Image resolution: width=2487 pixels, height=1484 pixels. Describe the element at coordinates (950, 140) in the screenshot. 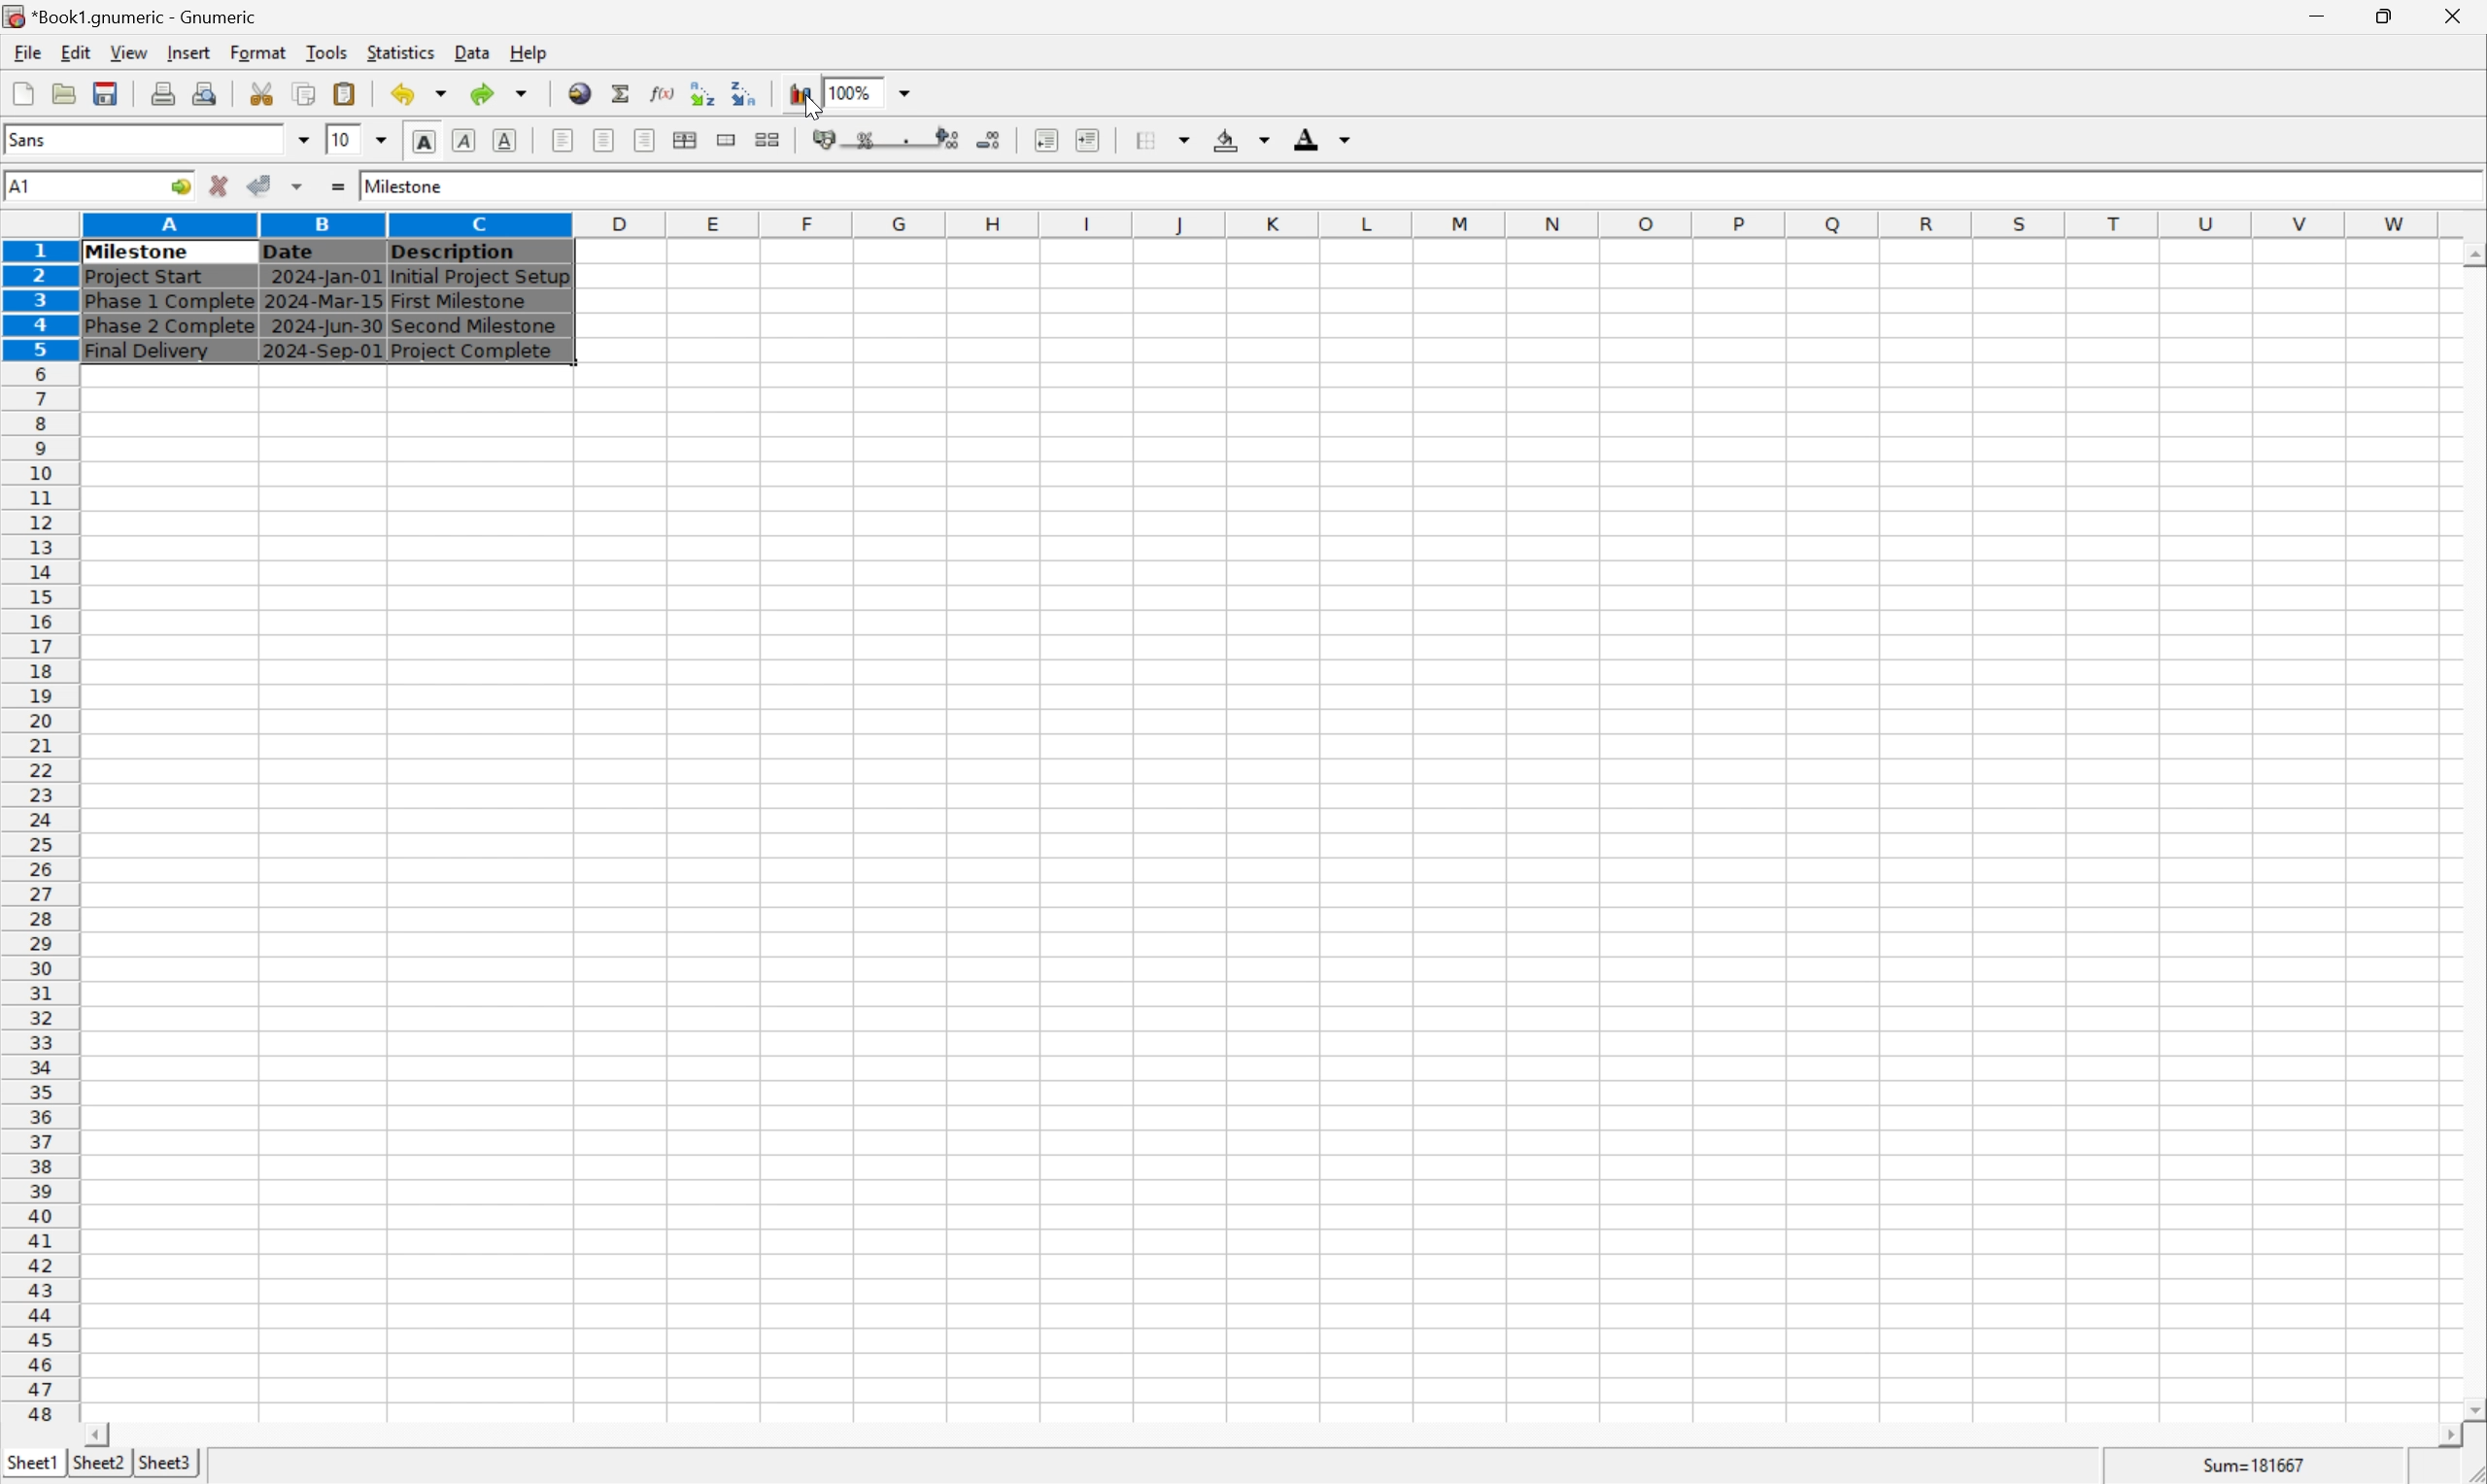

I see `increase number of decimals displayed` at that location.